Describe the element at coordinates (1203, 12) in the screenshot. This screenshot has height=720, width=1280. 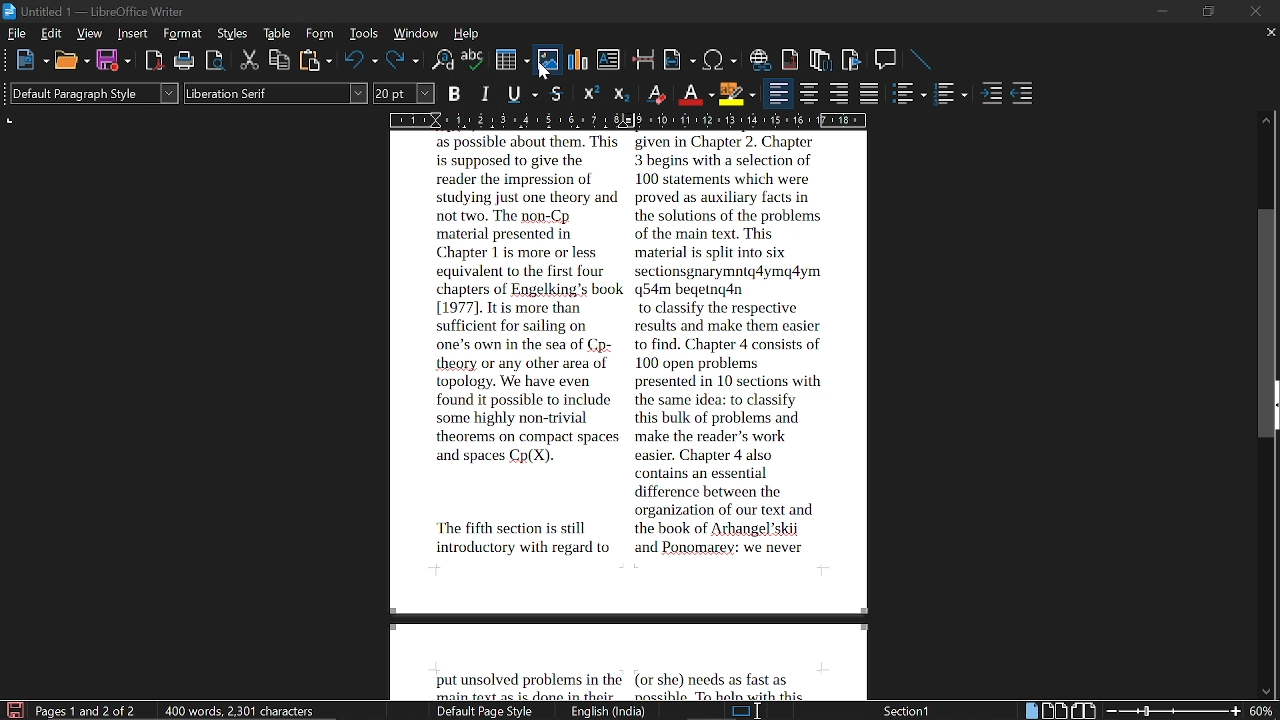
I see `restore down` at that location.